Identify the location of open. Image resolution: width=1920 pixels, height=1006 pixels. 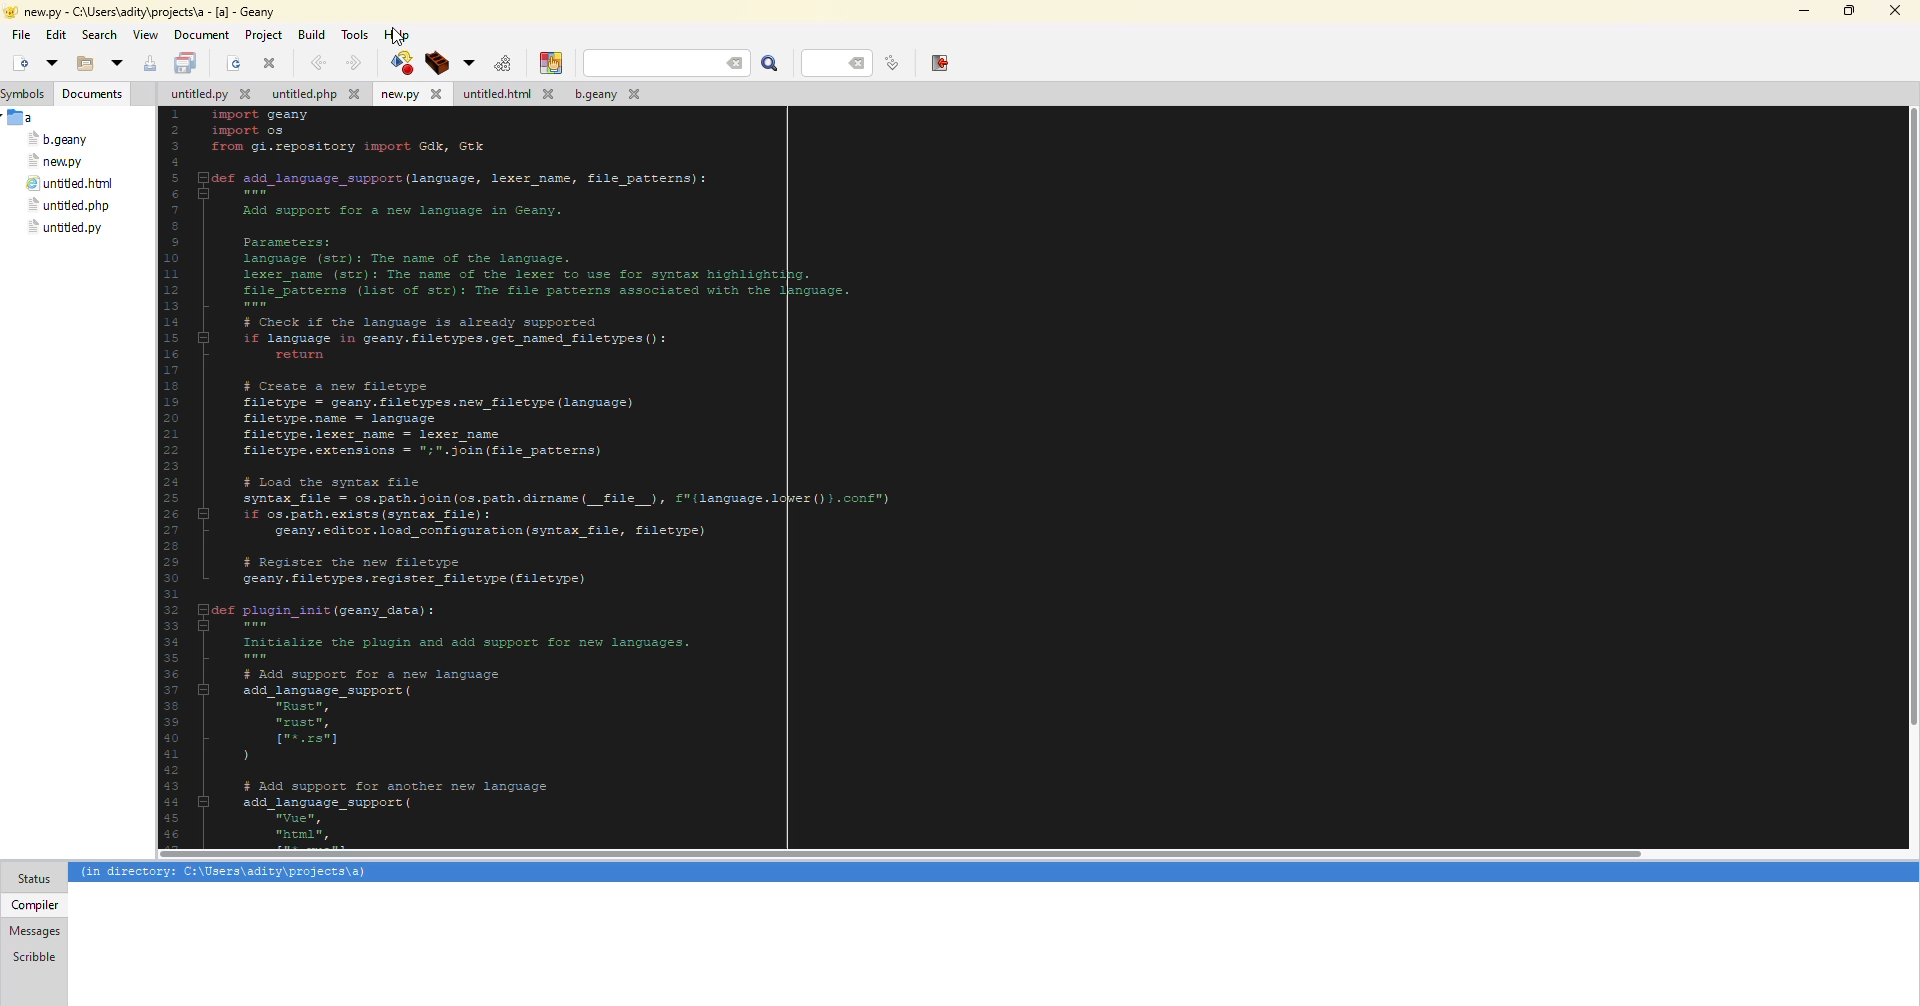
(80, 65).